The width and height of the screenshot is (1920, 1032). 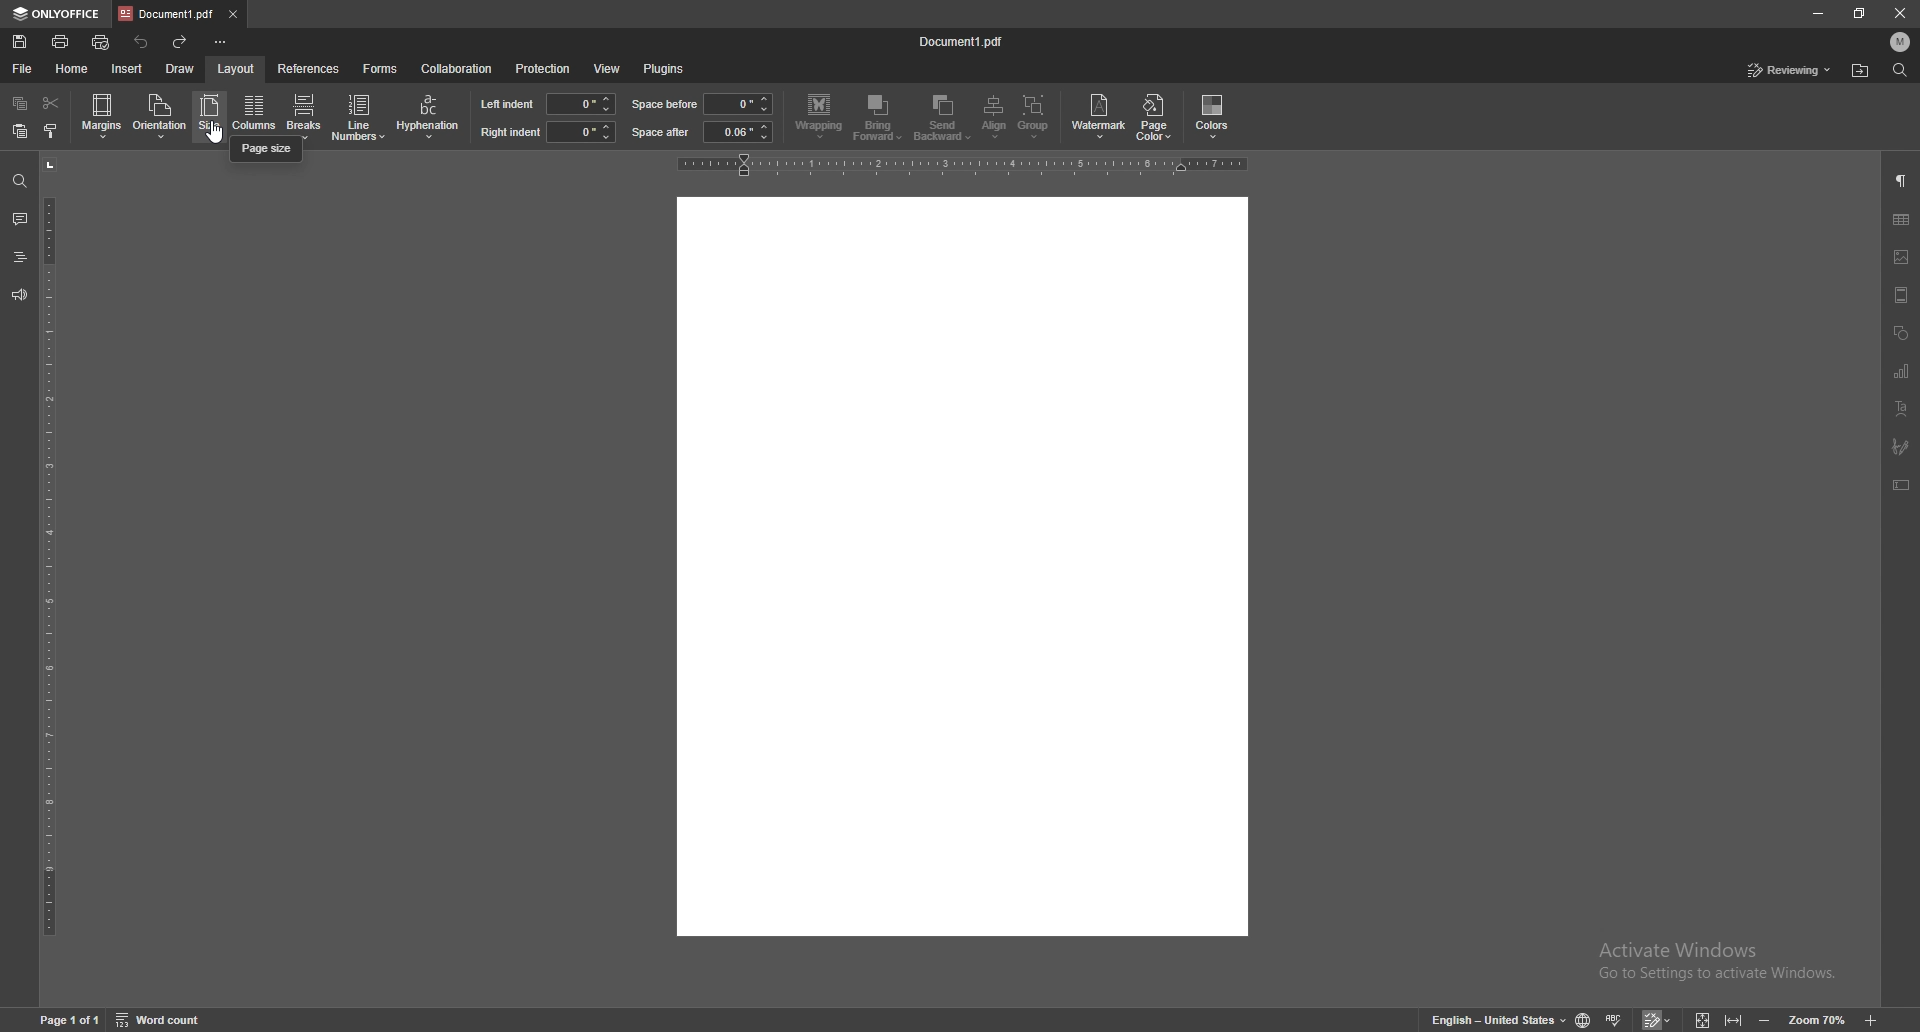 I want to click on watermark, so click(x=1101, y=115).